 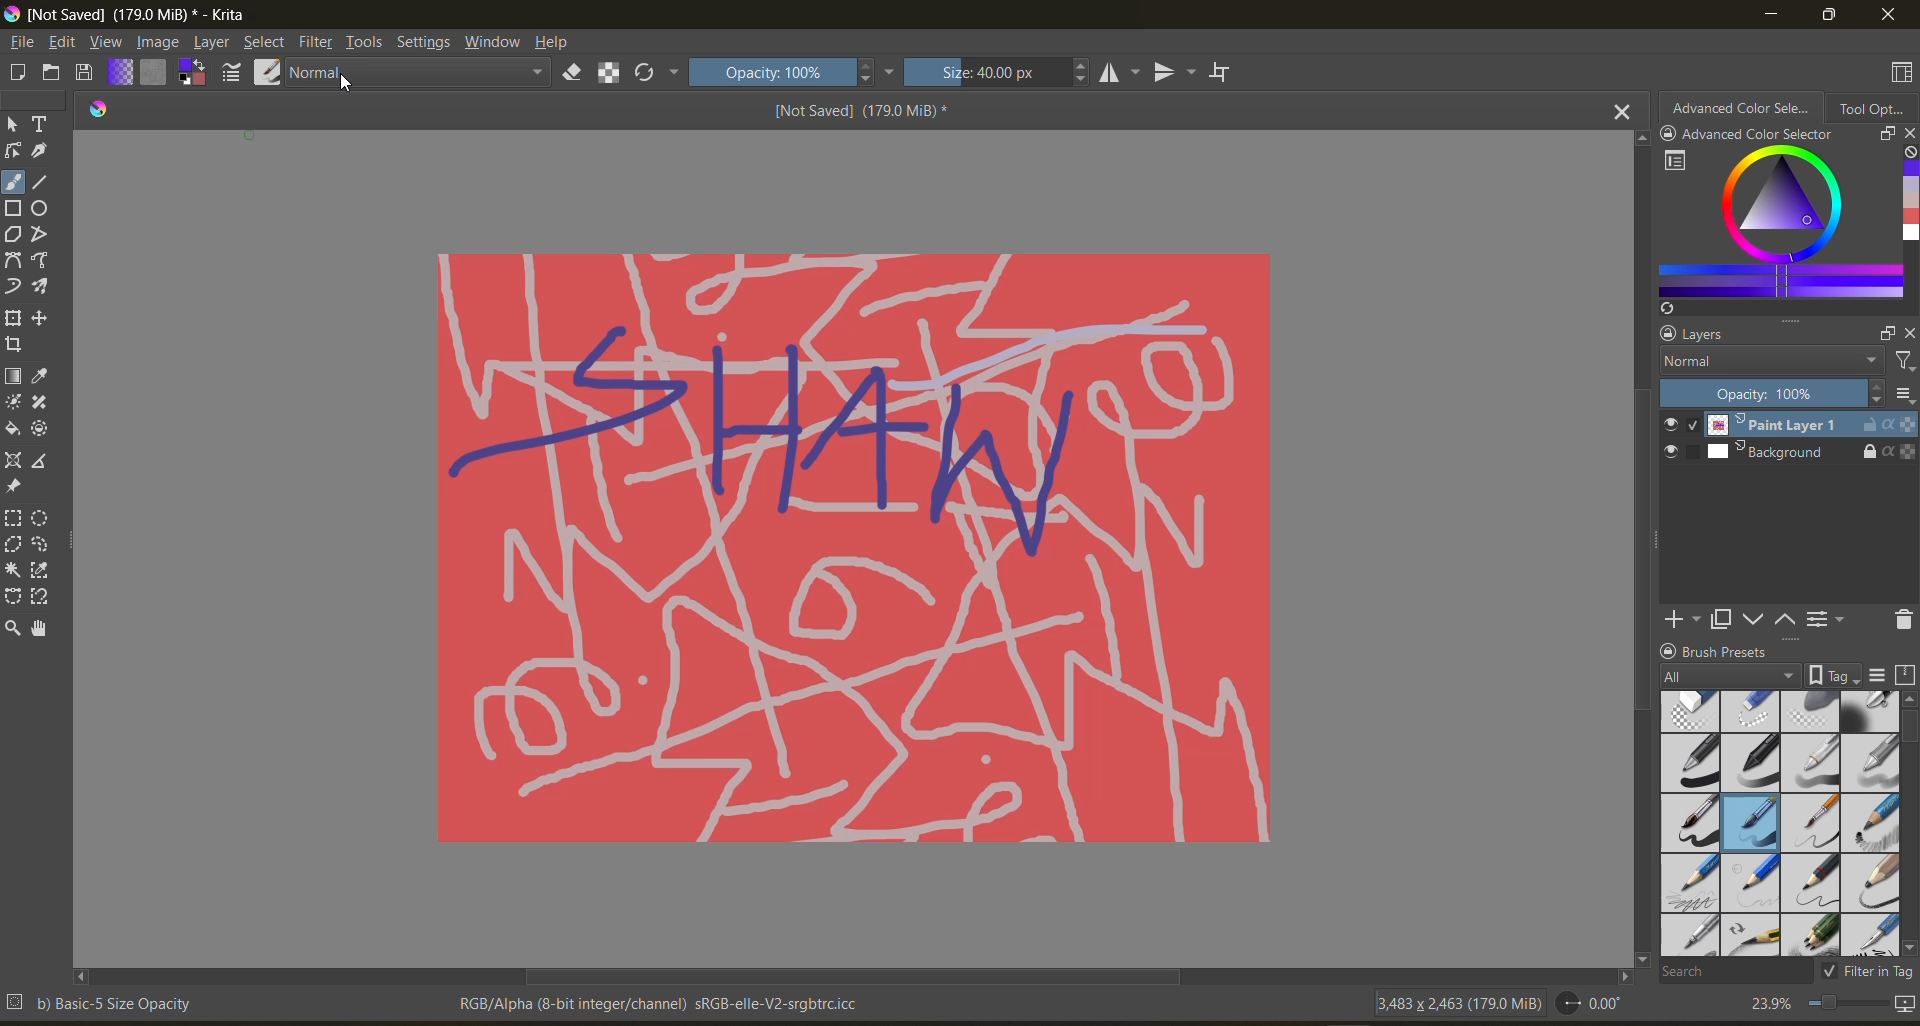 I want to click on edit, so click(x=64, y=42).